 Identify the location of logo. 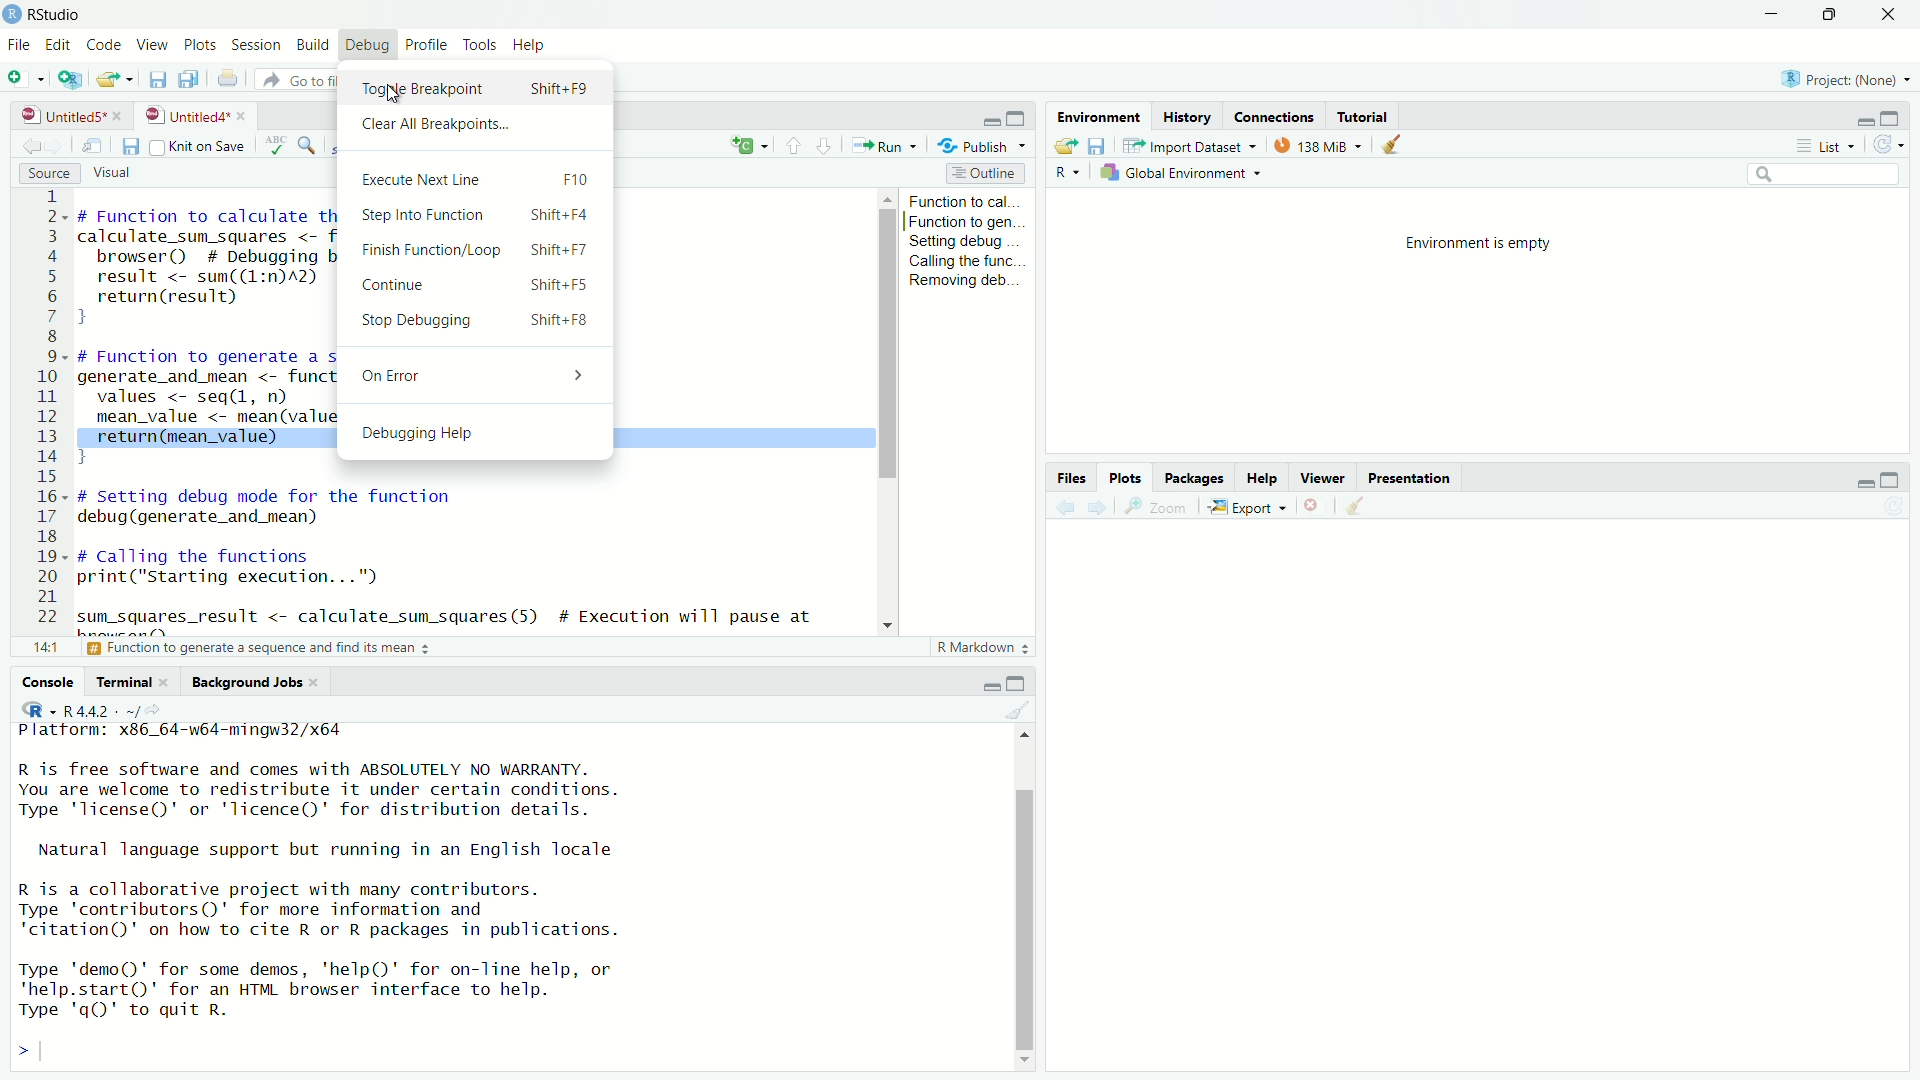
(13, 15).